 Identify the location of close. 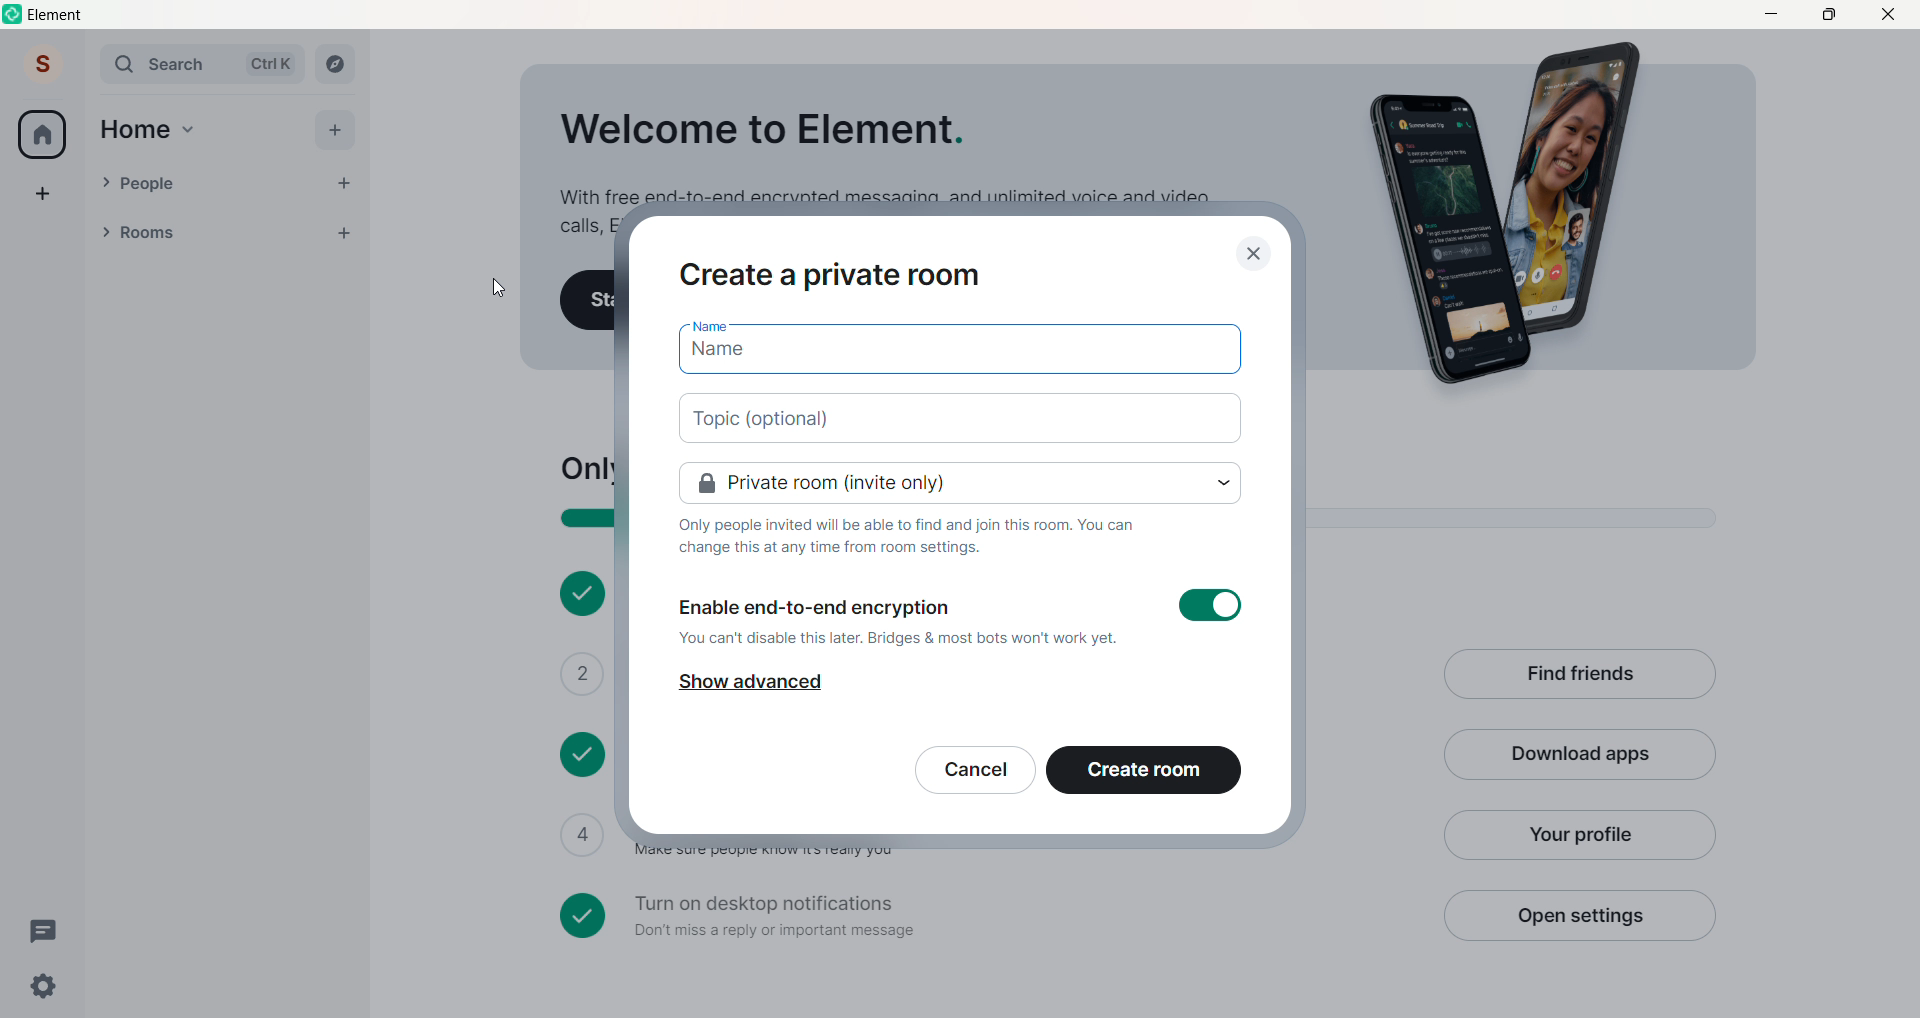
(1254, 254).